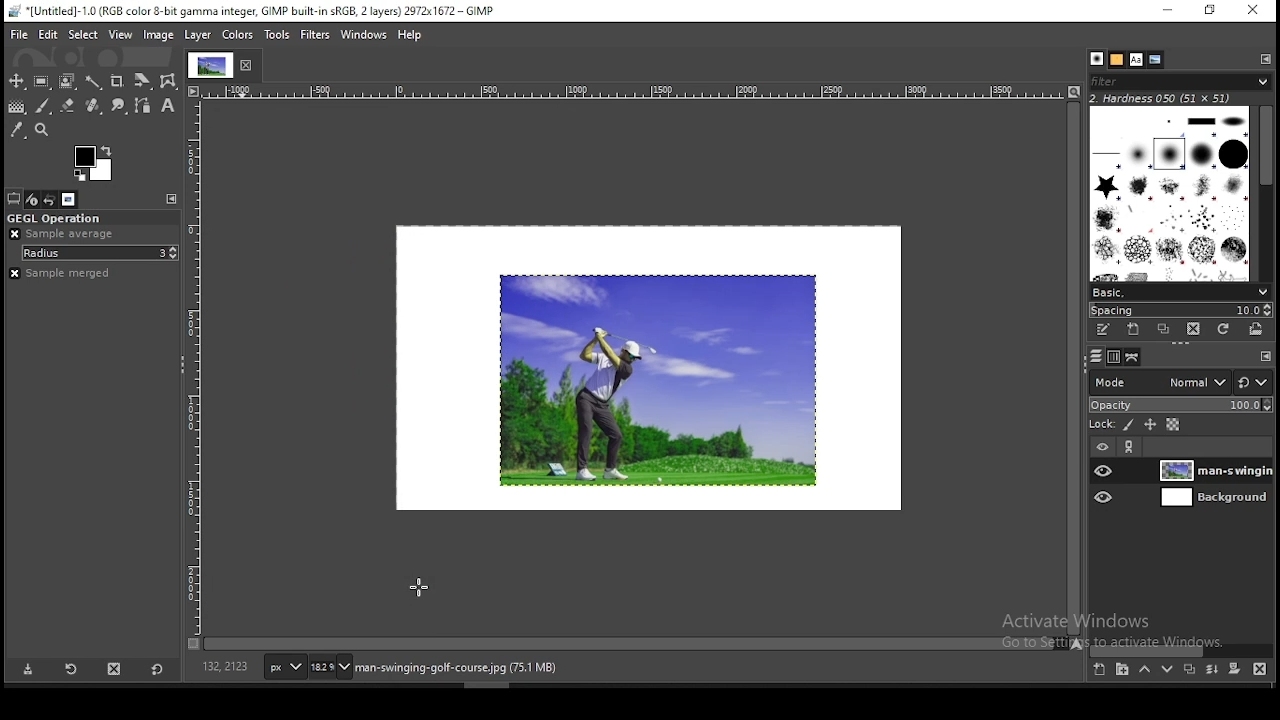 Image resolution: width=1280 pixels, height=720 pixels. I want to click on windows, so click(364, 35).